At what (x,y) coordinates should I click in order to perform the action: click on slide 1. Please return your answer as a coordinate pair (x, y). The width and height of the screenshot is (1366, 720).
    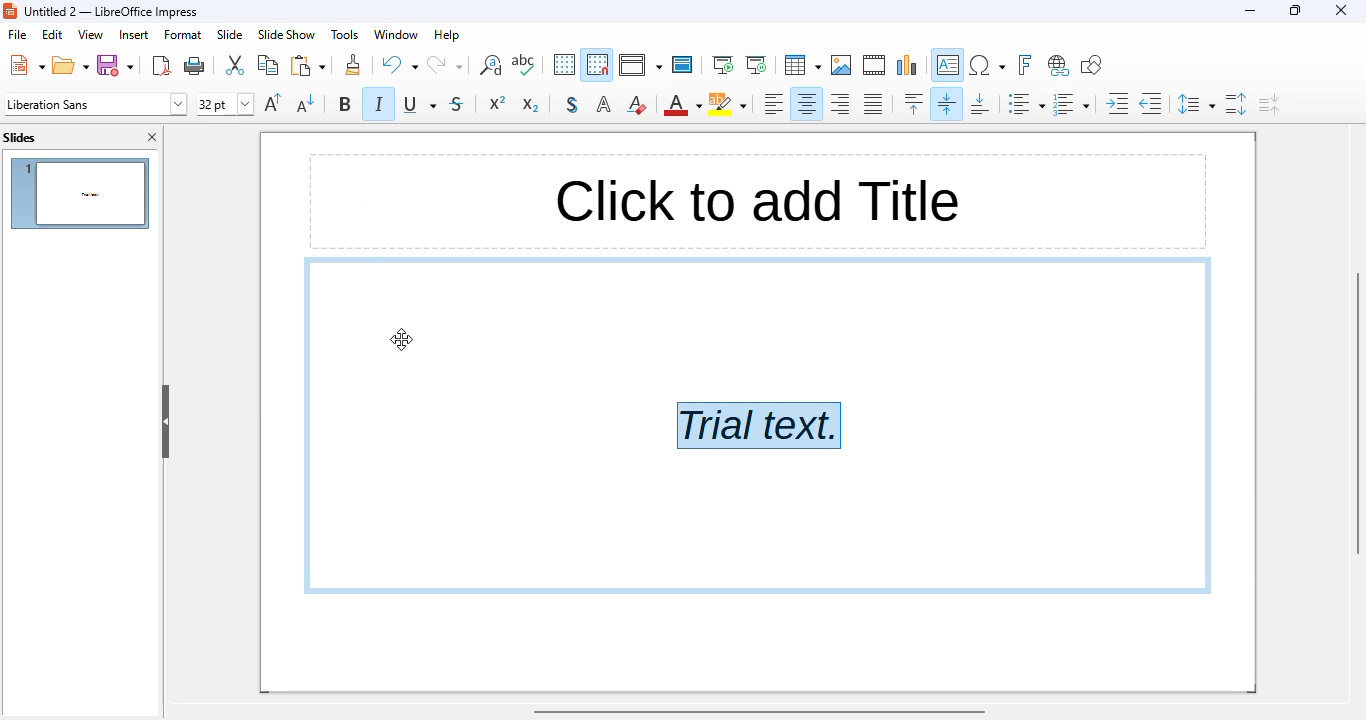
    Looking at the image, I should click on (79, 193).